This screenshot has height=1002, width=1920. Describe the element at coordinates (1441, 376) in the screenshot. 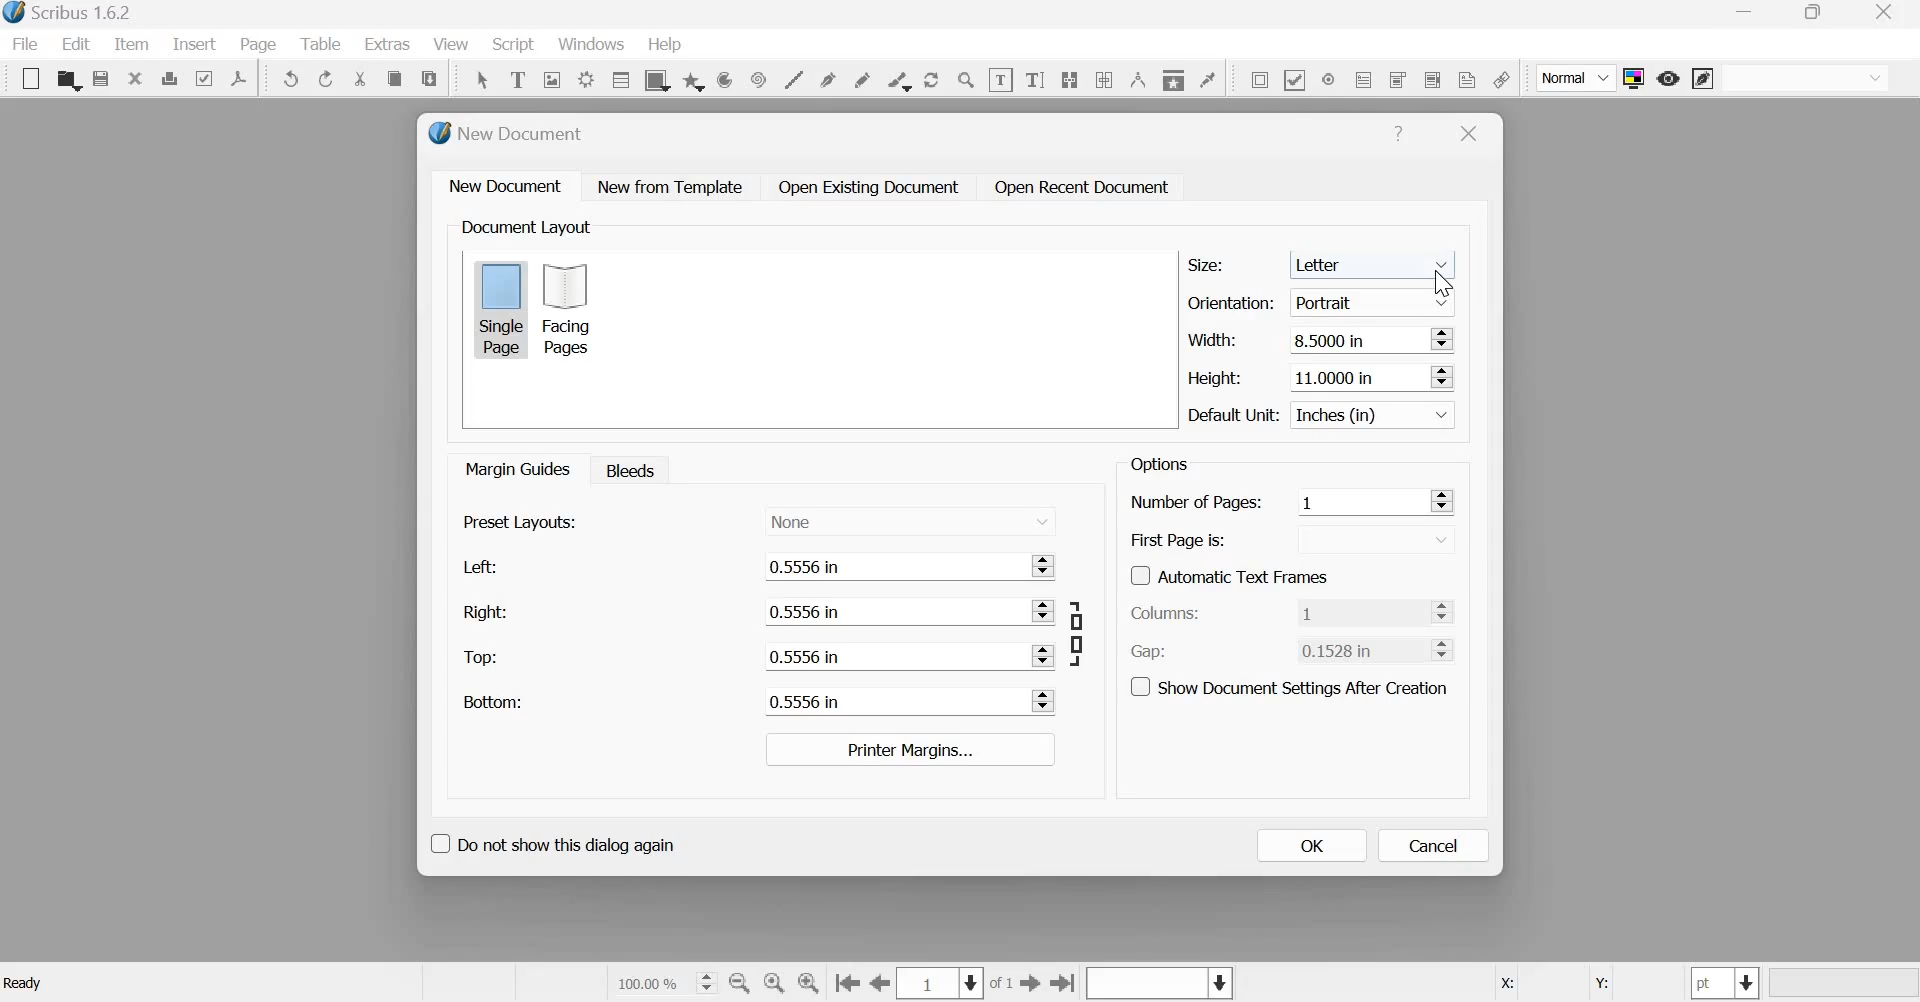

I see `Increase and Decrease` at that location.